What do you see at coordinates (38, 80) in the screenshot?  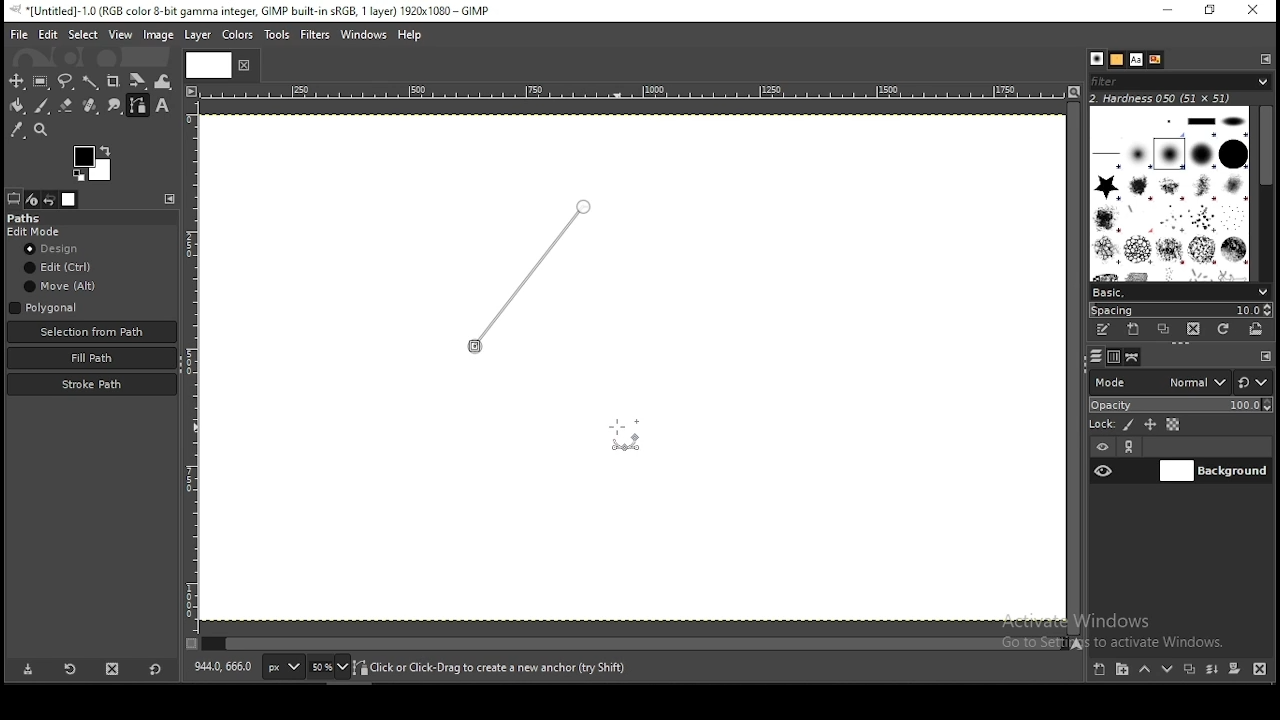 I see `rectangle selection tool` at bounding box center [38, 80].